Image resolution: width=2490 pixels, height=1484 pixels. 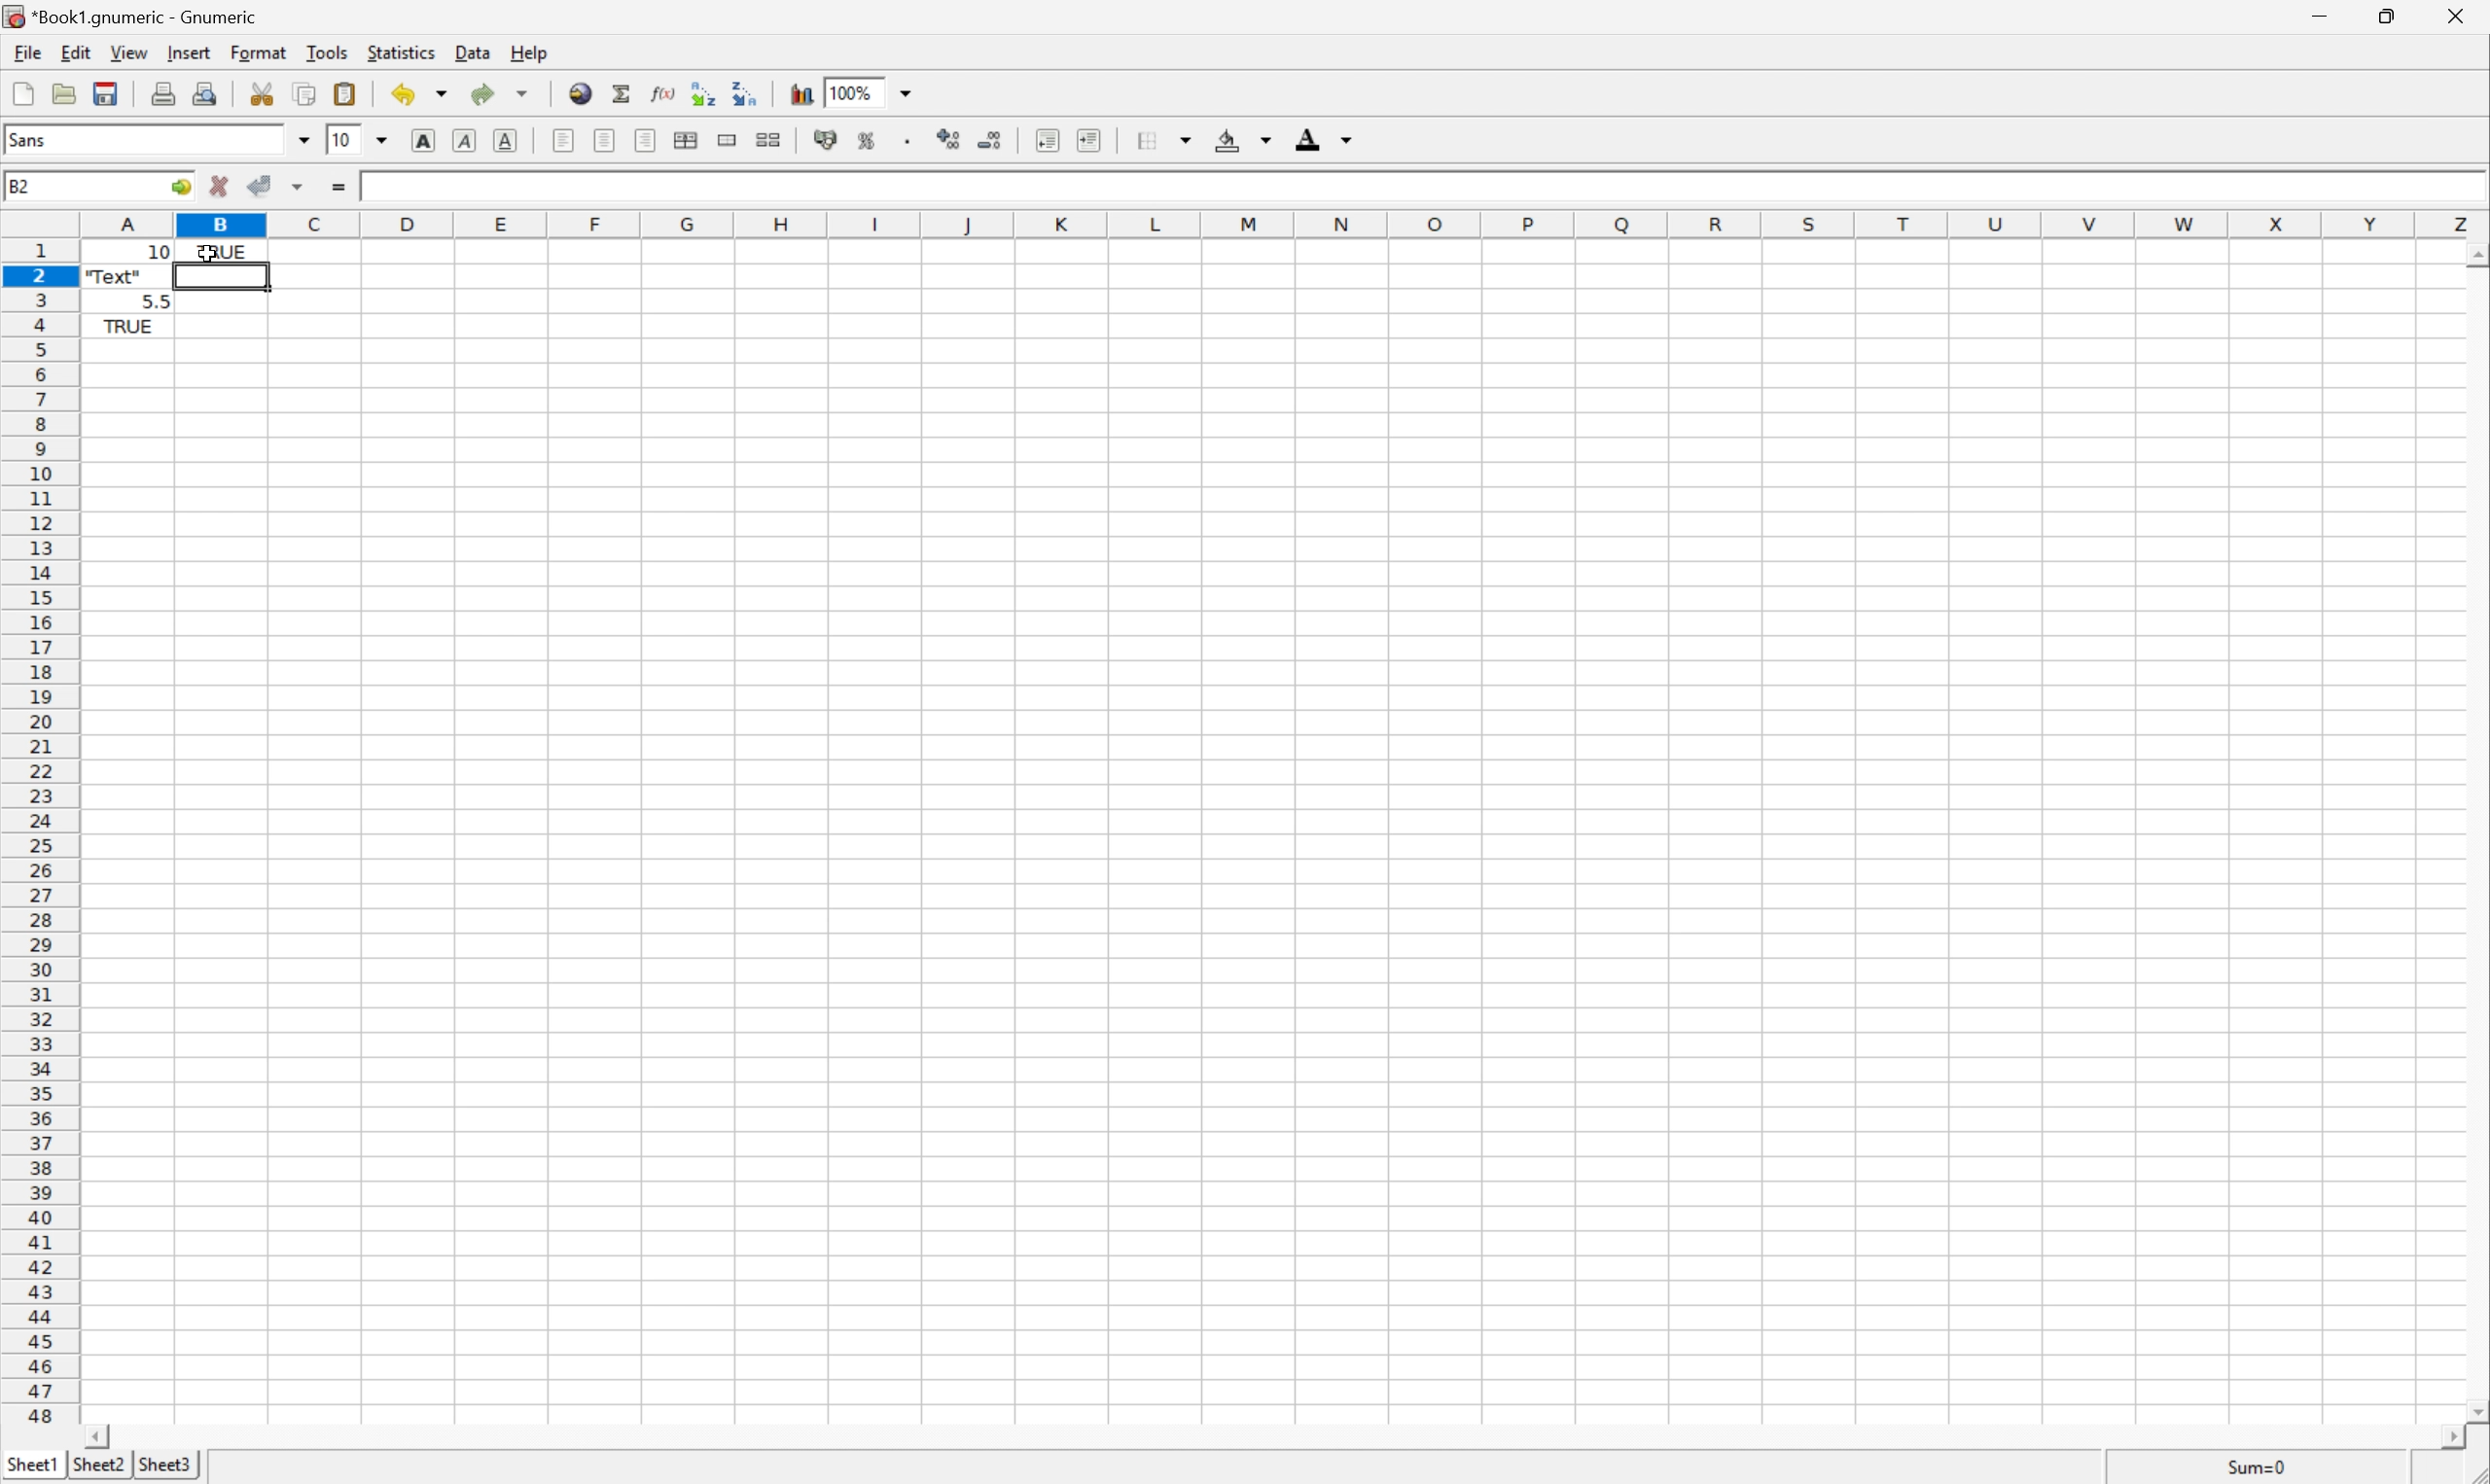 What do you see at coordinates (643, 142) in the screenshot?
I see `Align Right` at bounding box center [643, 142].